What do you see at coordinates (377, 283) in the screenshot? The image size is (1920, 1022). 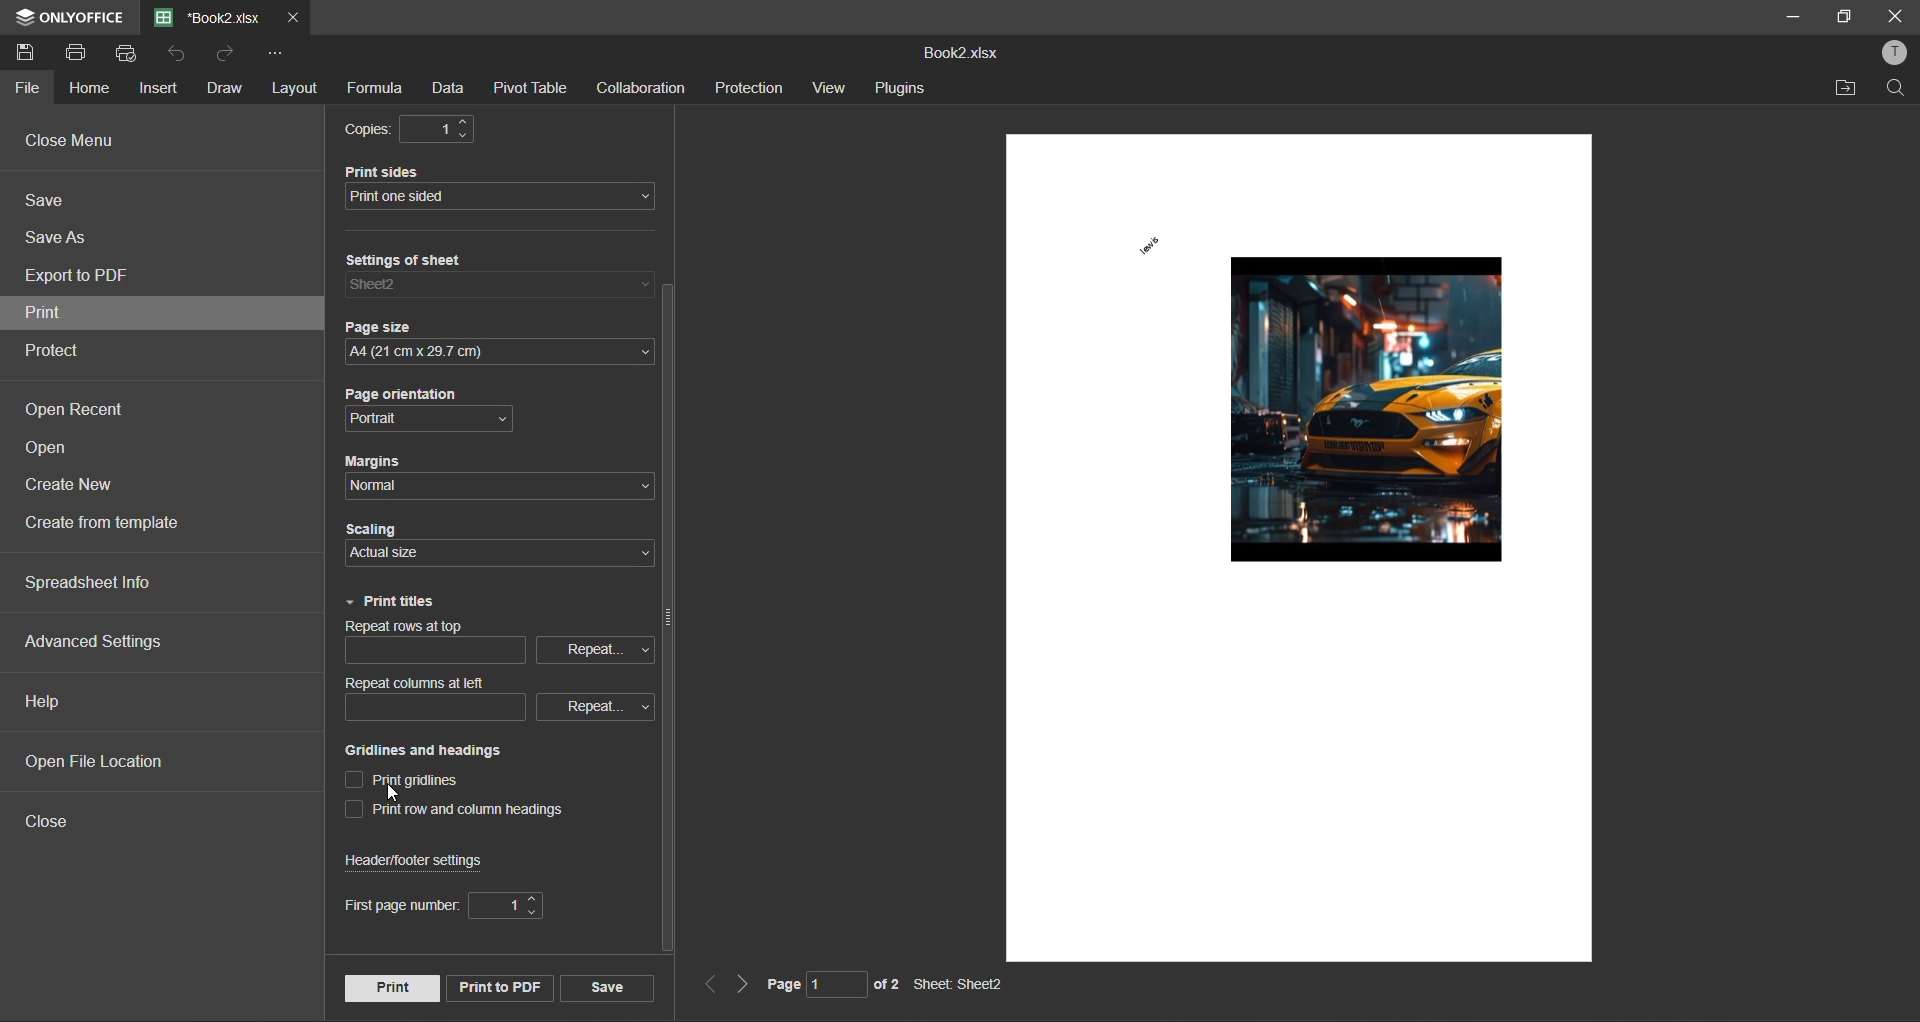 I see `sheet 2` at bounding box center [377, 283].